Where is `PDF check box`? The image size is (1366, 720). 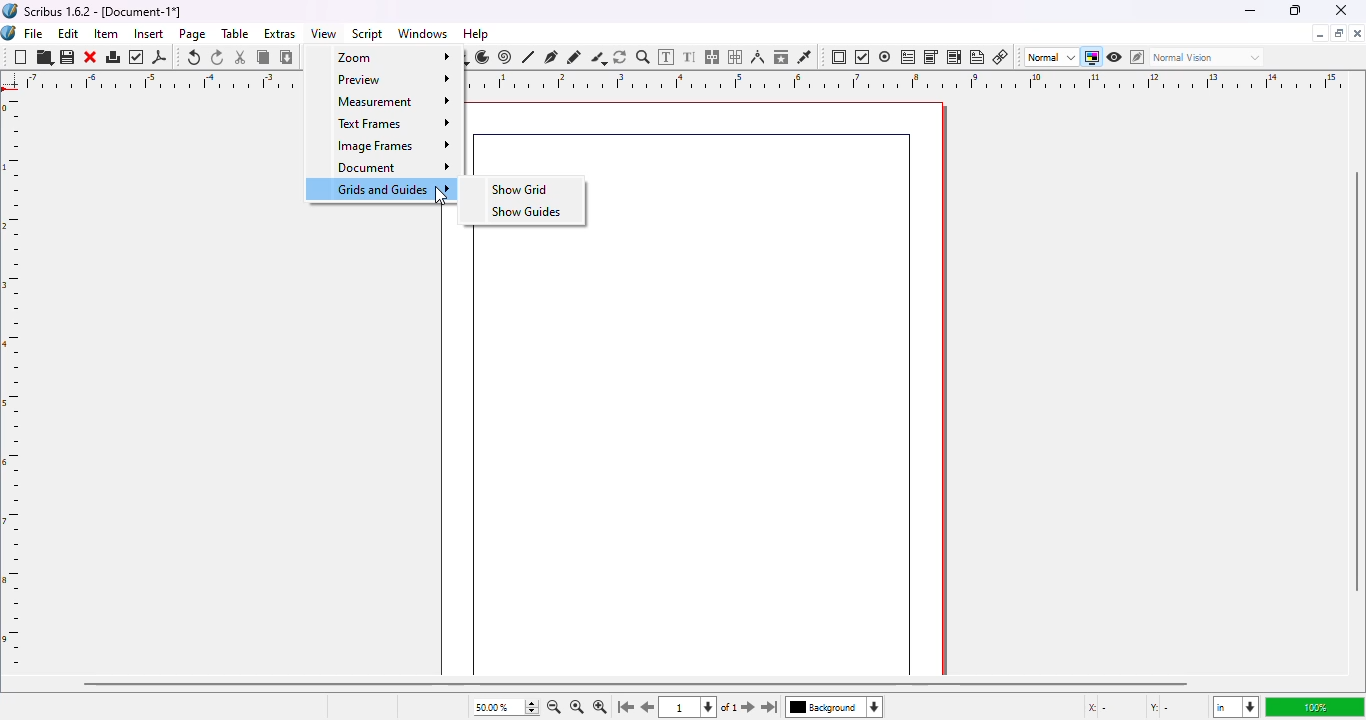
PDF check box is located at coordinates (862, 58).